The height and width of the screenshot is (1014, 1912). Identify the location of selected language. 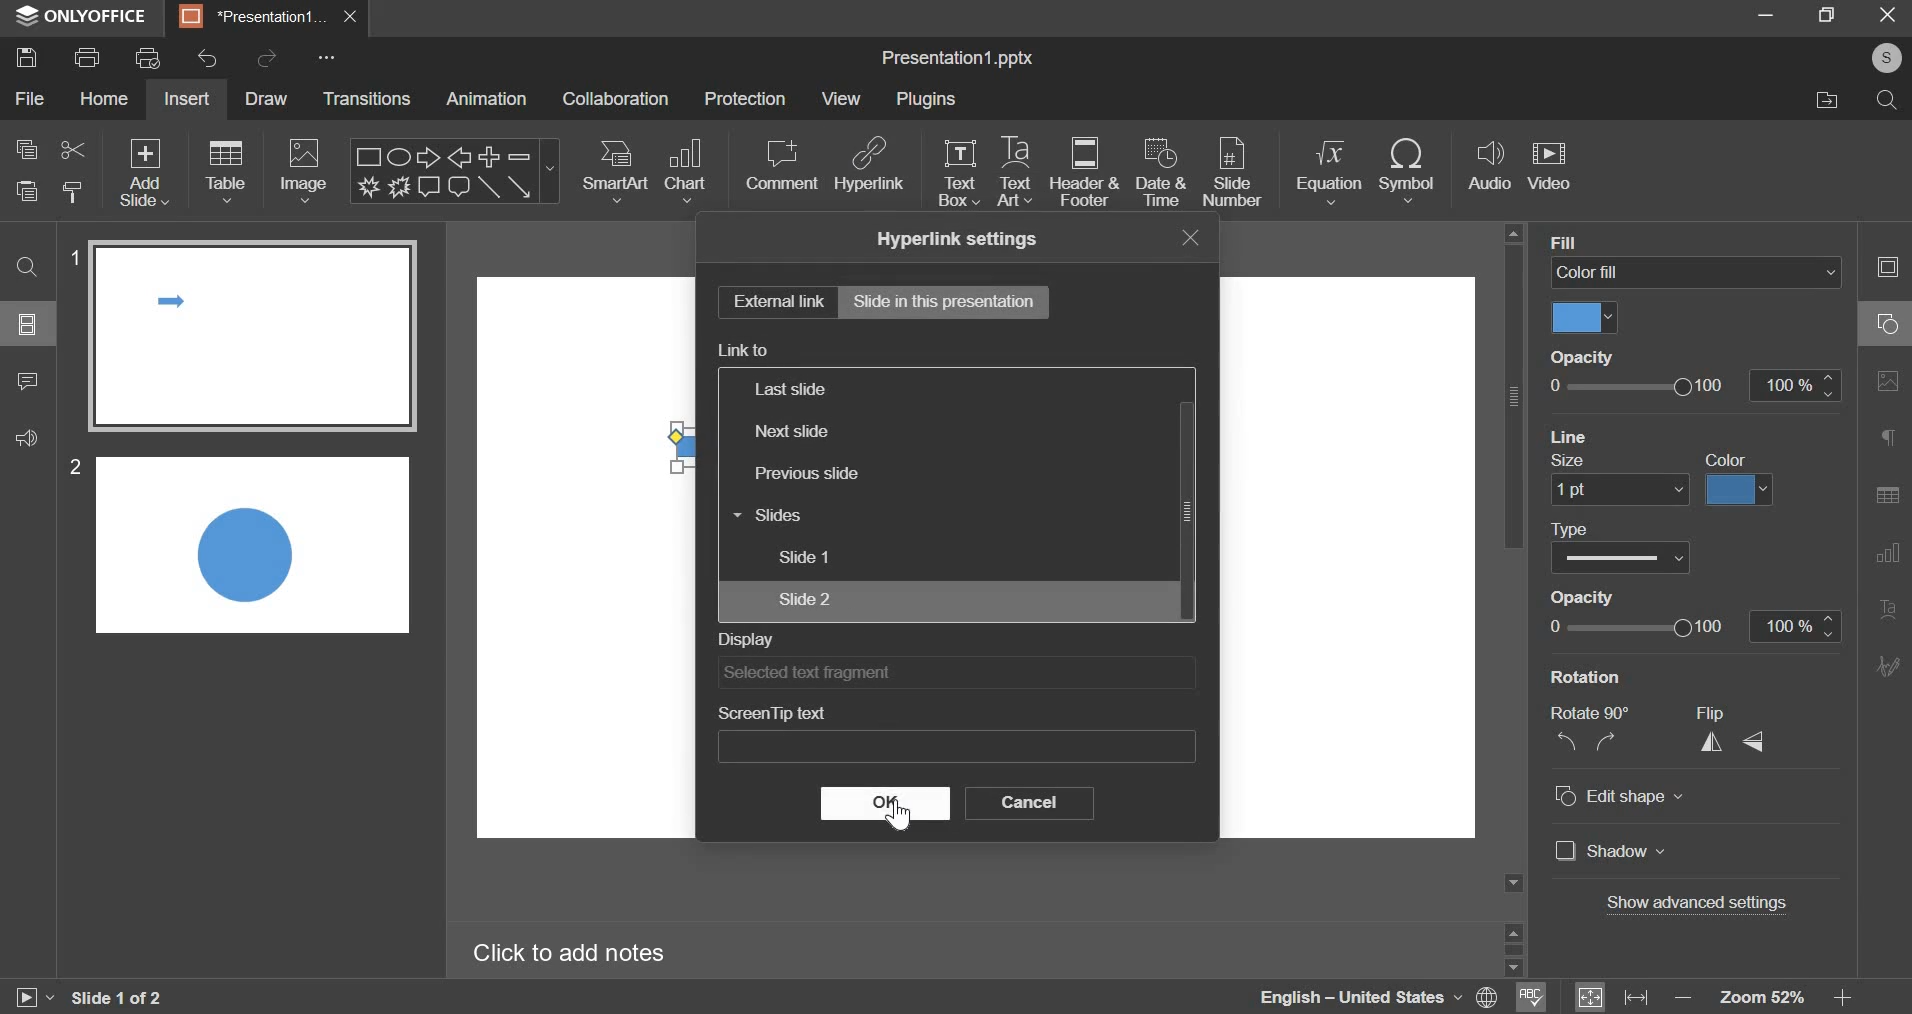
(1378, 998).